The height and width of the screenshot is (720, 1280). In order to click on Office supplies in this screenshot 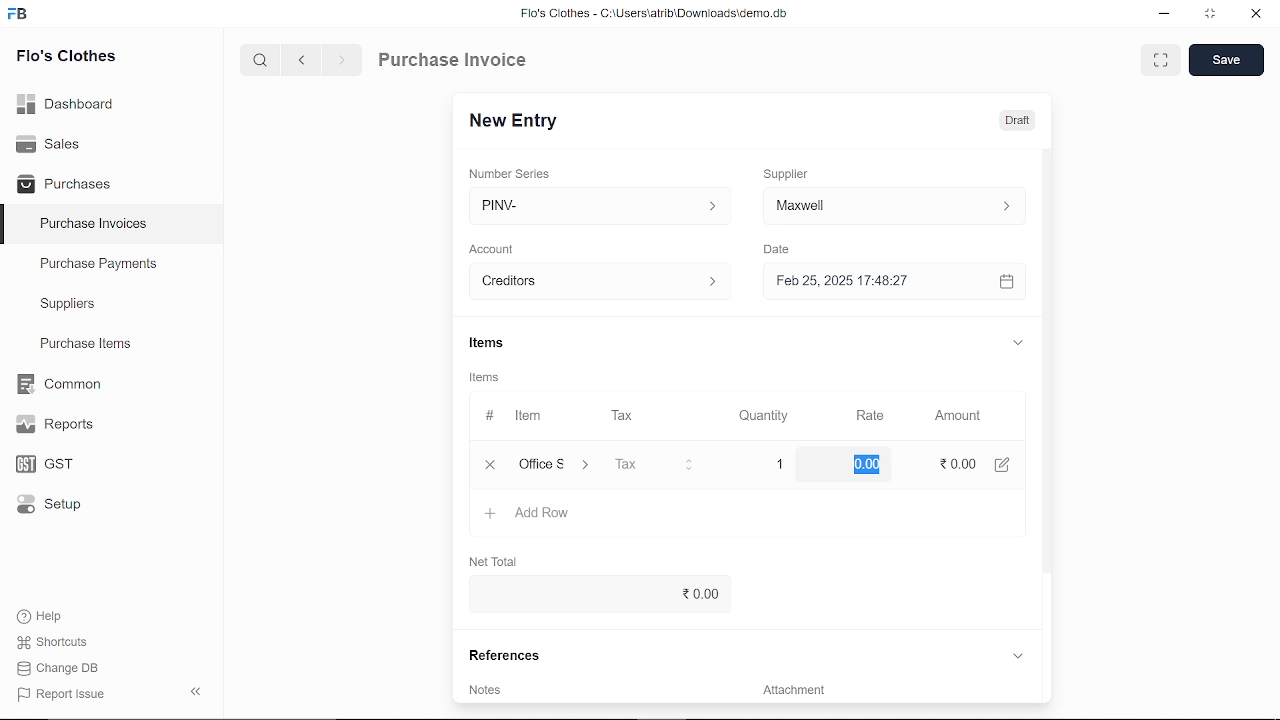, I will do `click(557, 465)`.